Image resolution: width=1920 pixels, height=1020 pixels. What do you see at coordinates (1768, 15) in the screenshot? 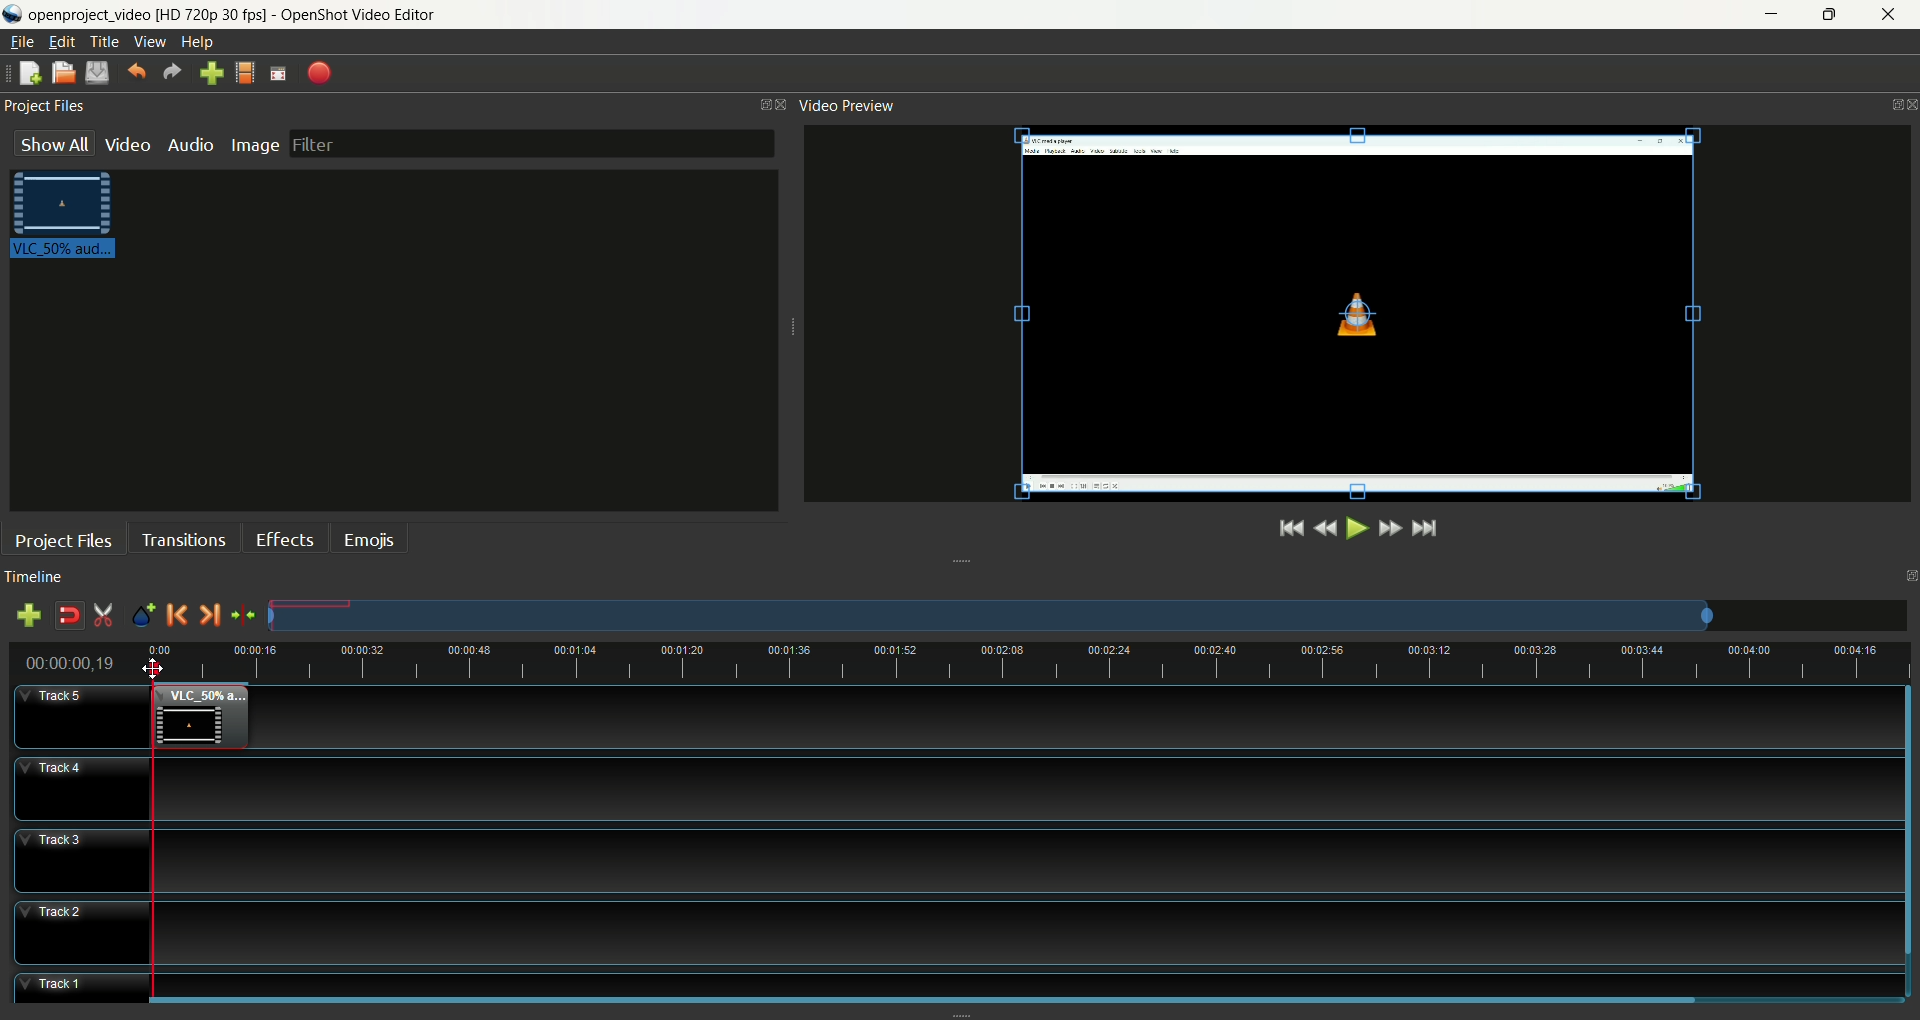
I see `minimize` at bounding box center [1768, 15].